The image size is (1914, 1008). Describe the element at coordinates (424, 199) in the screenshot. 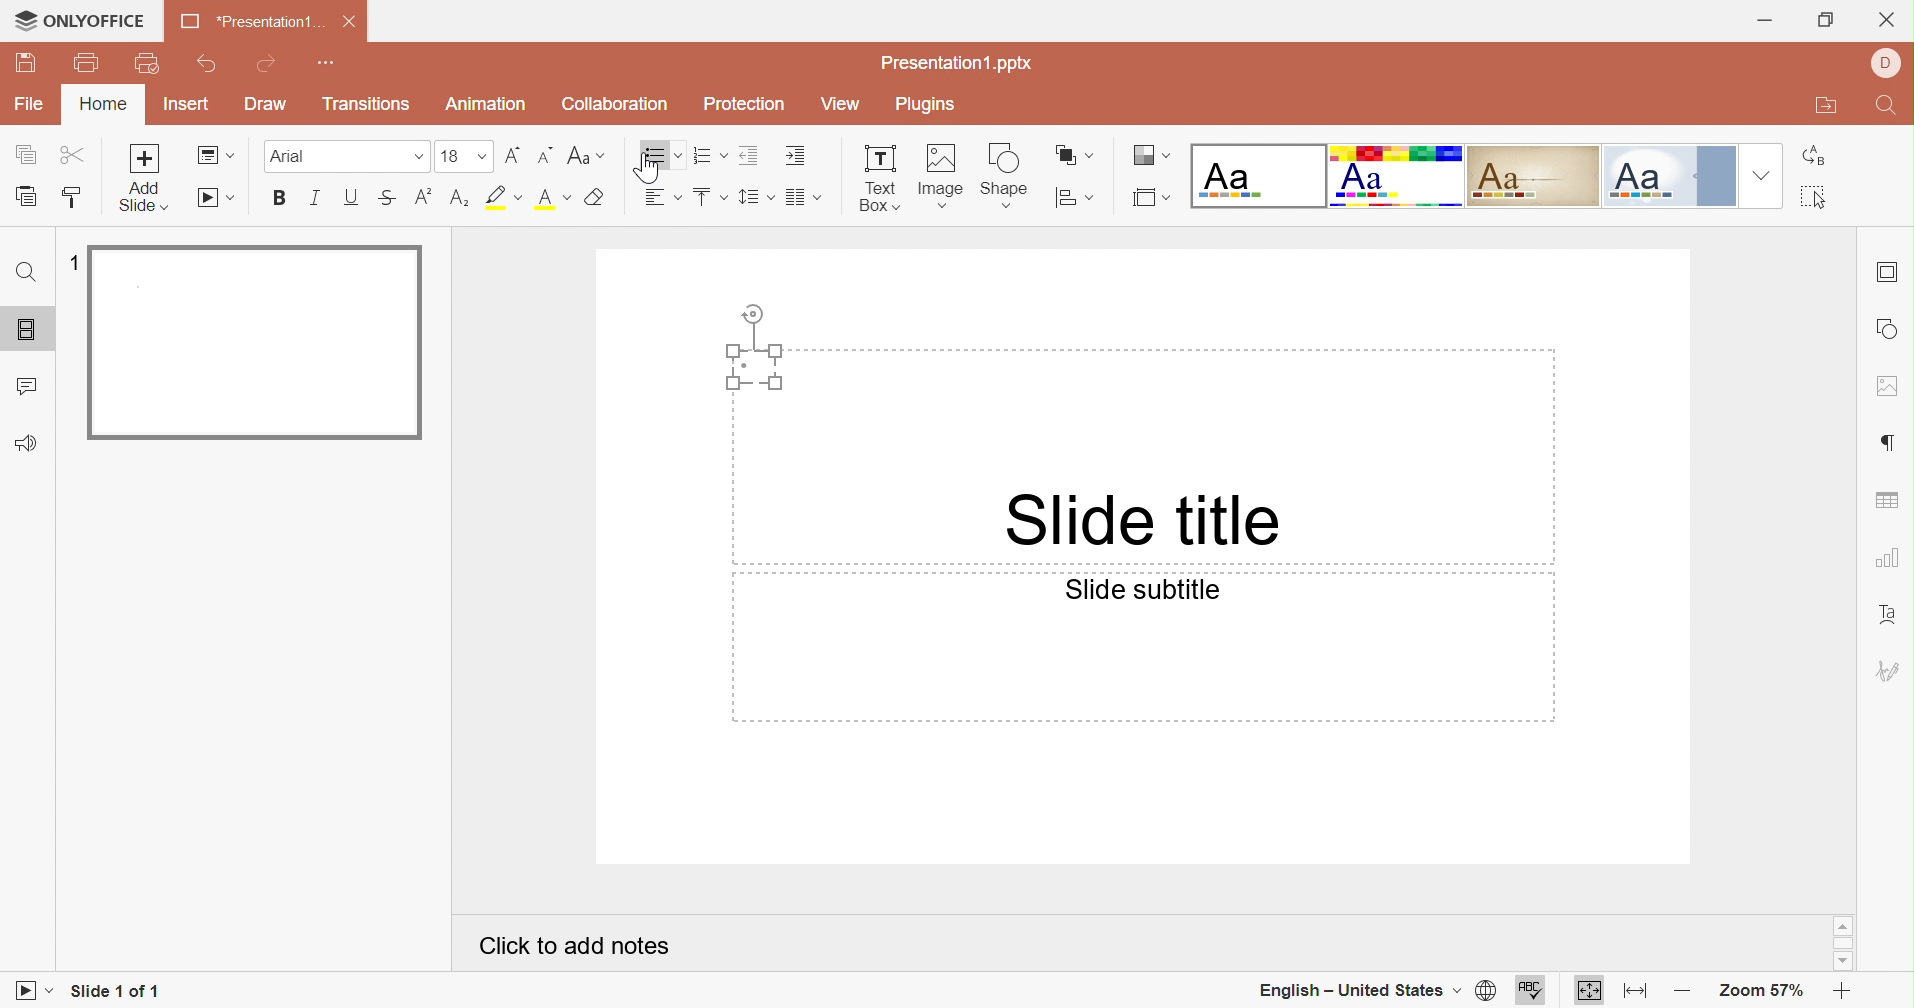

I see `Subscript` at that location.